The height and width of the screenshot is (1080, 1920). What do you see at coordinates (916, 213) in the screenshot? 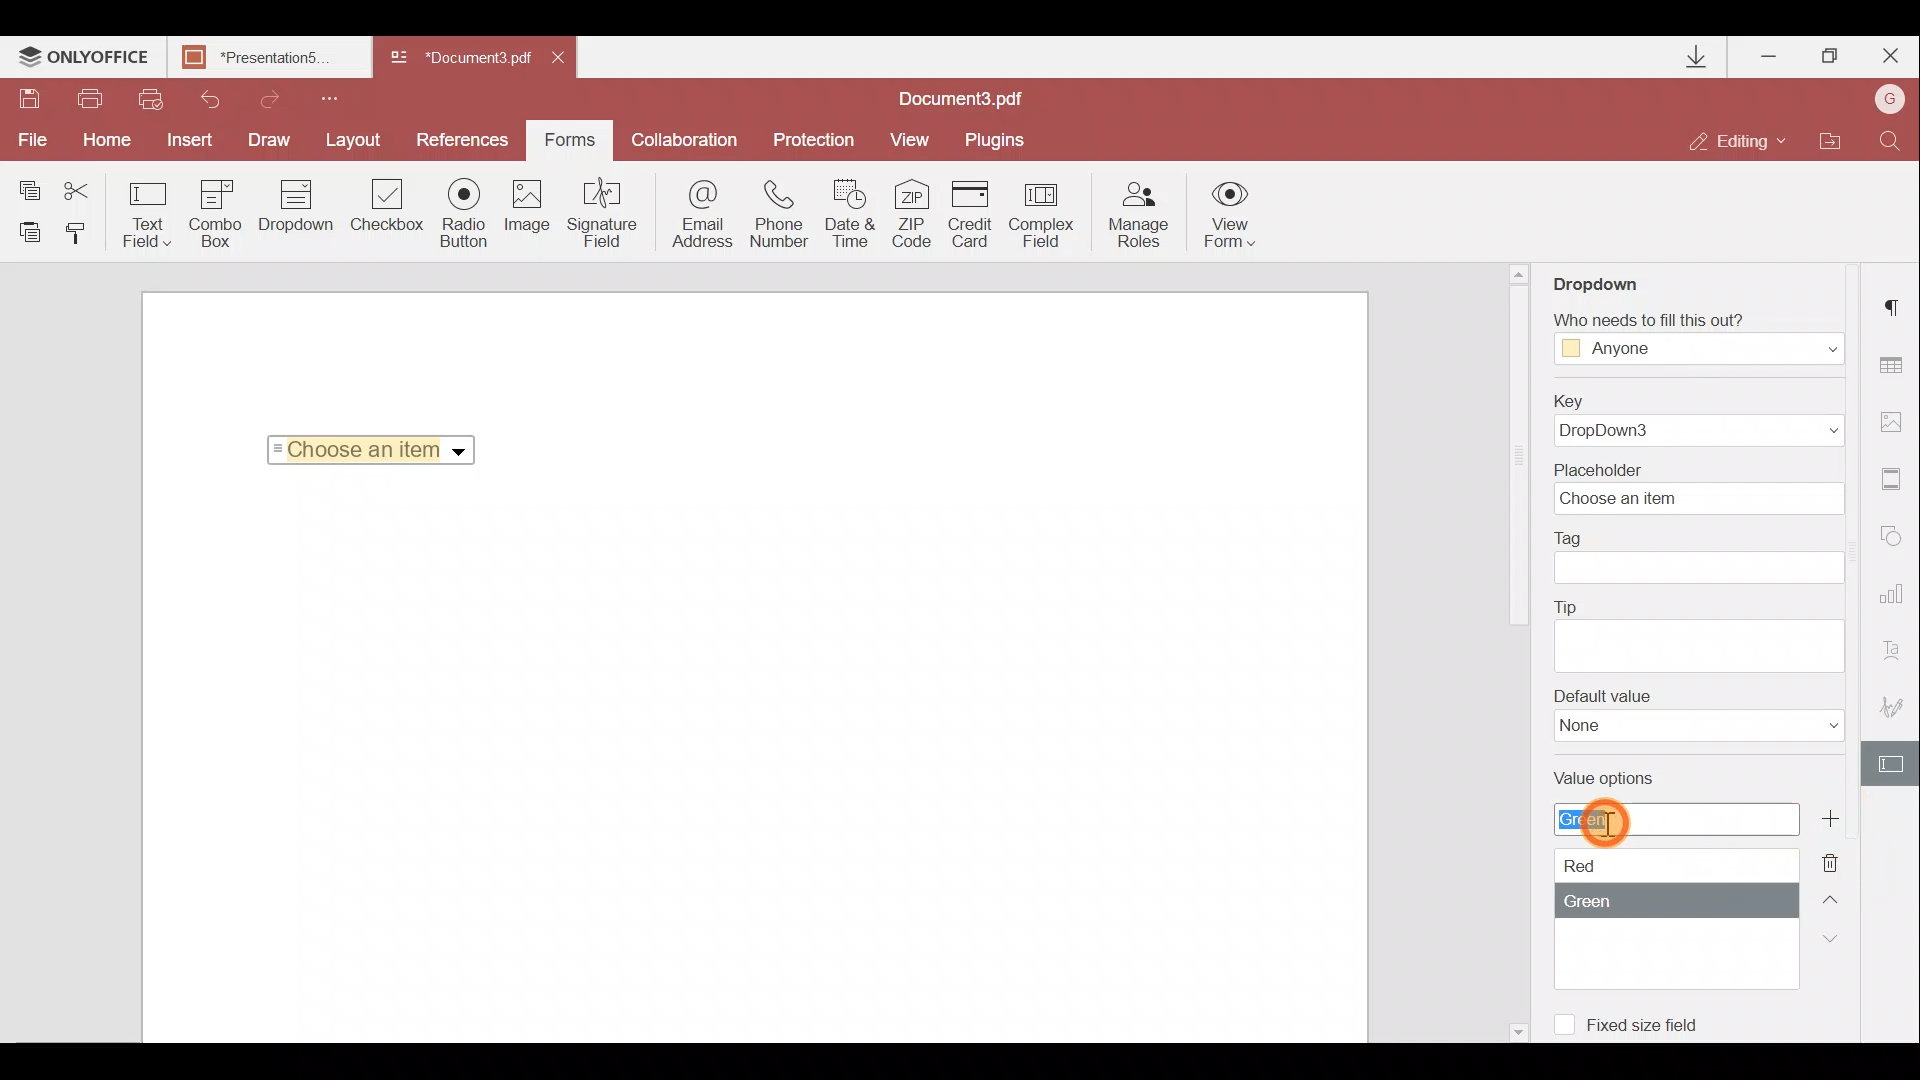
I see `ZIP code` at bounding box center [916, 213].